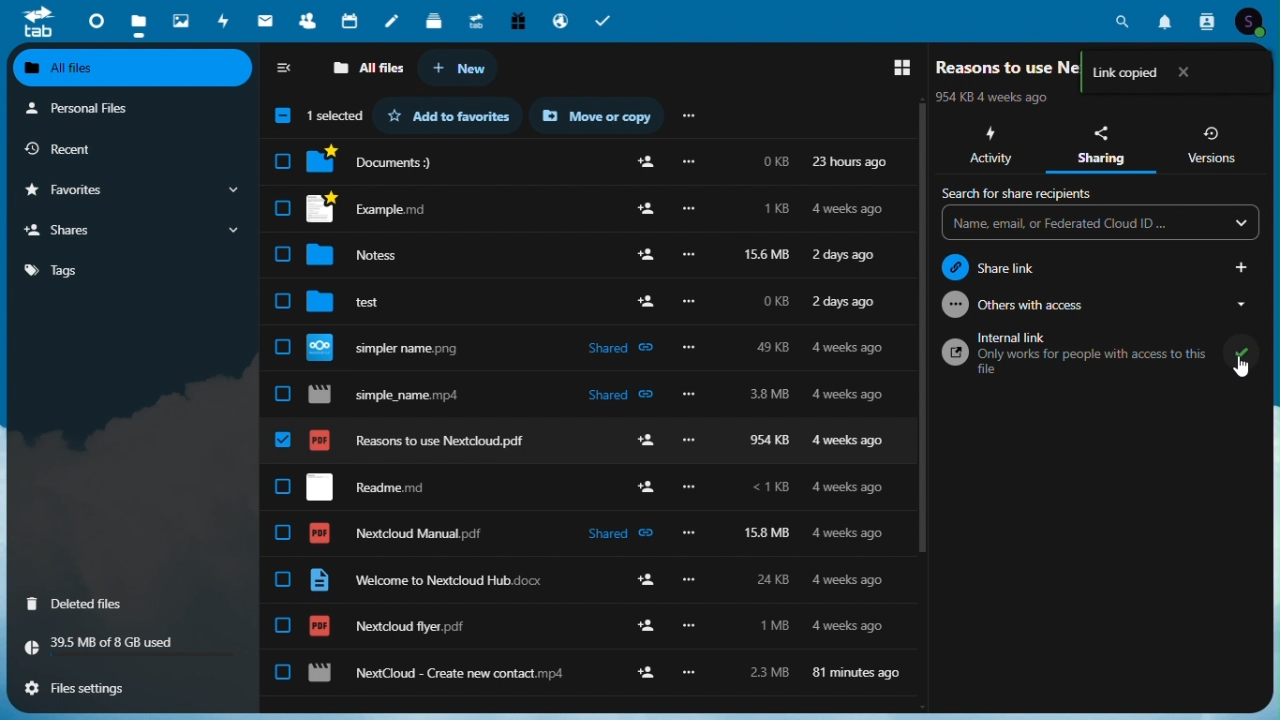 The height and width of the screenshot is (720, 1280). I want to click on 156 kb, so click(770, 256).